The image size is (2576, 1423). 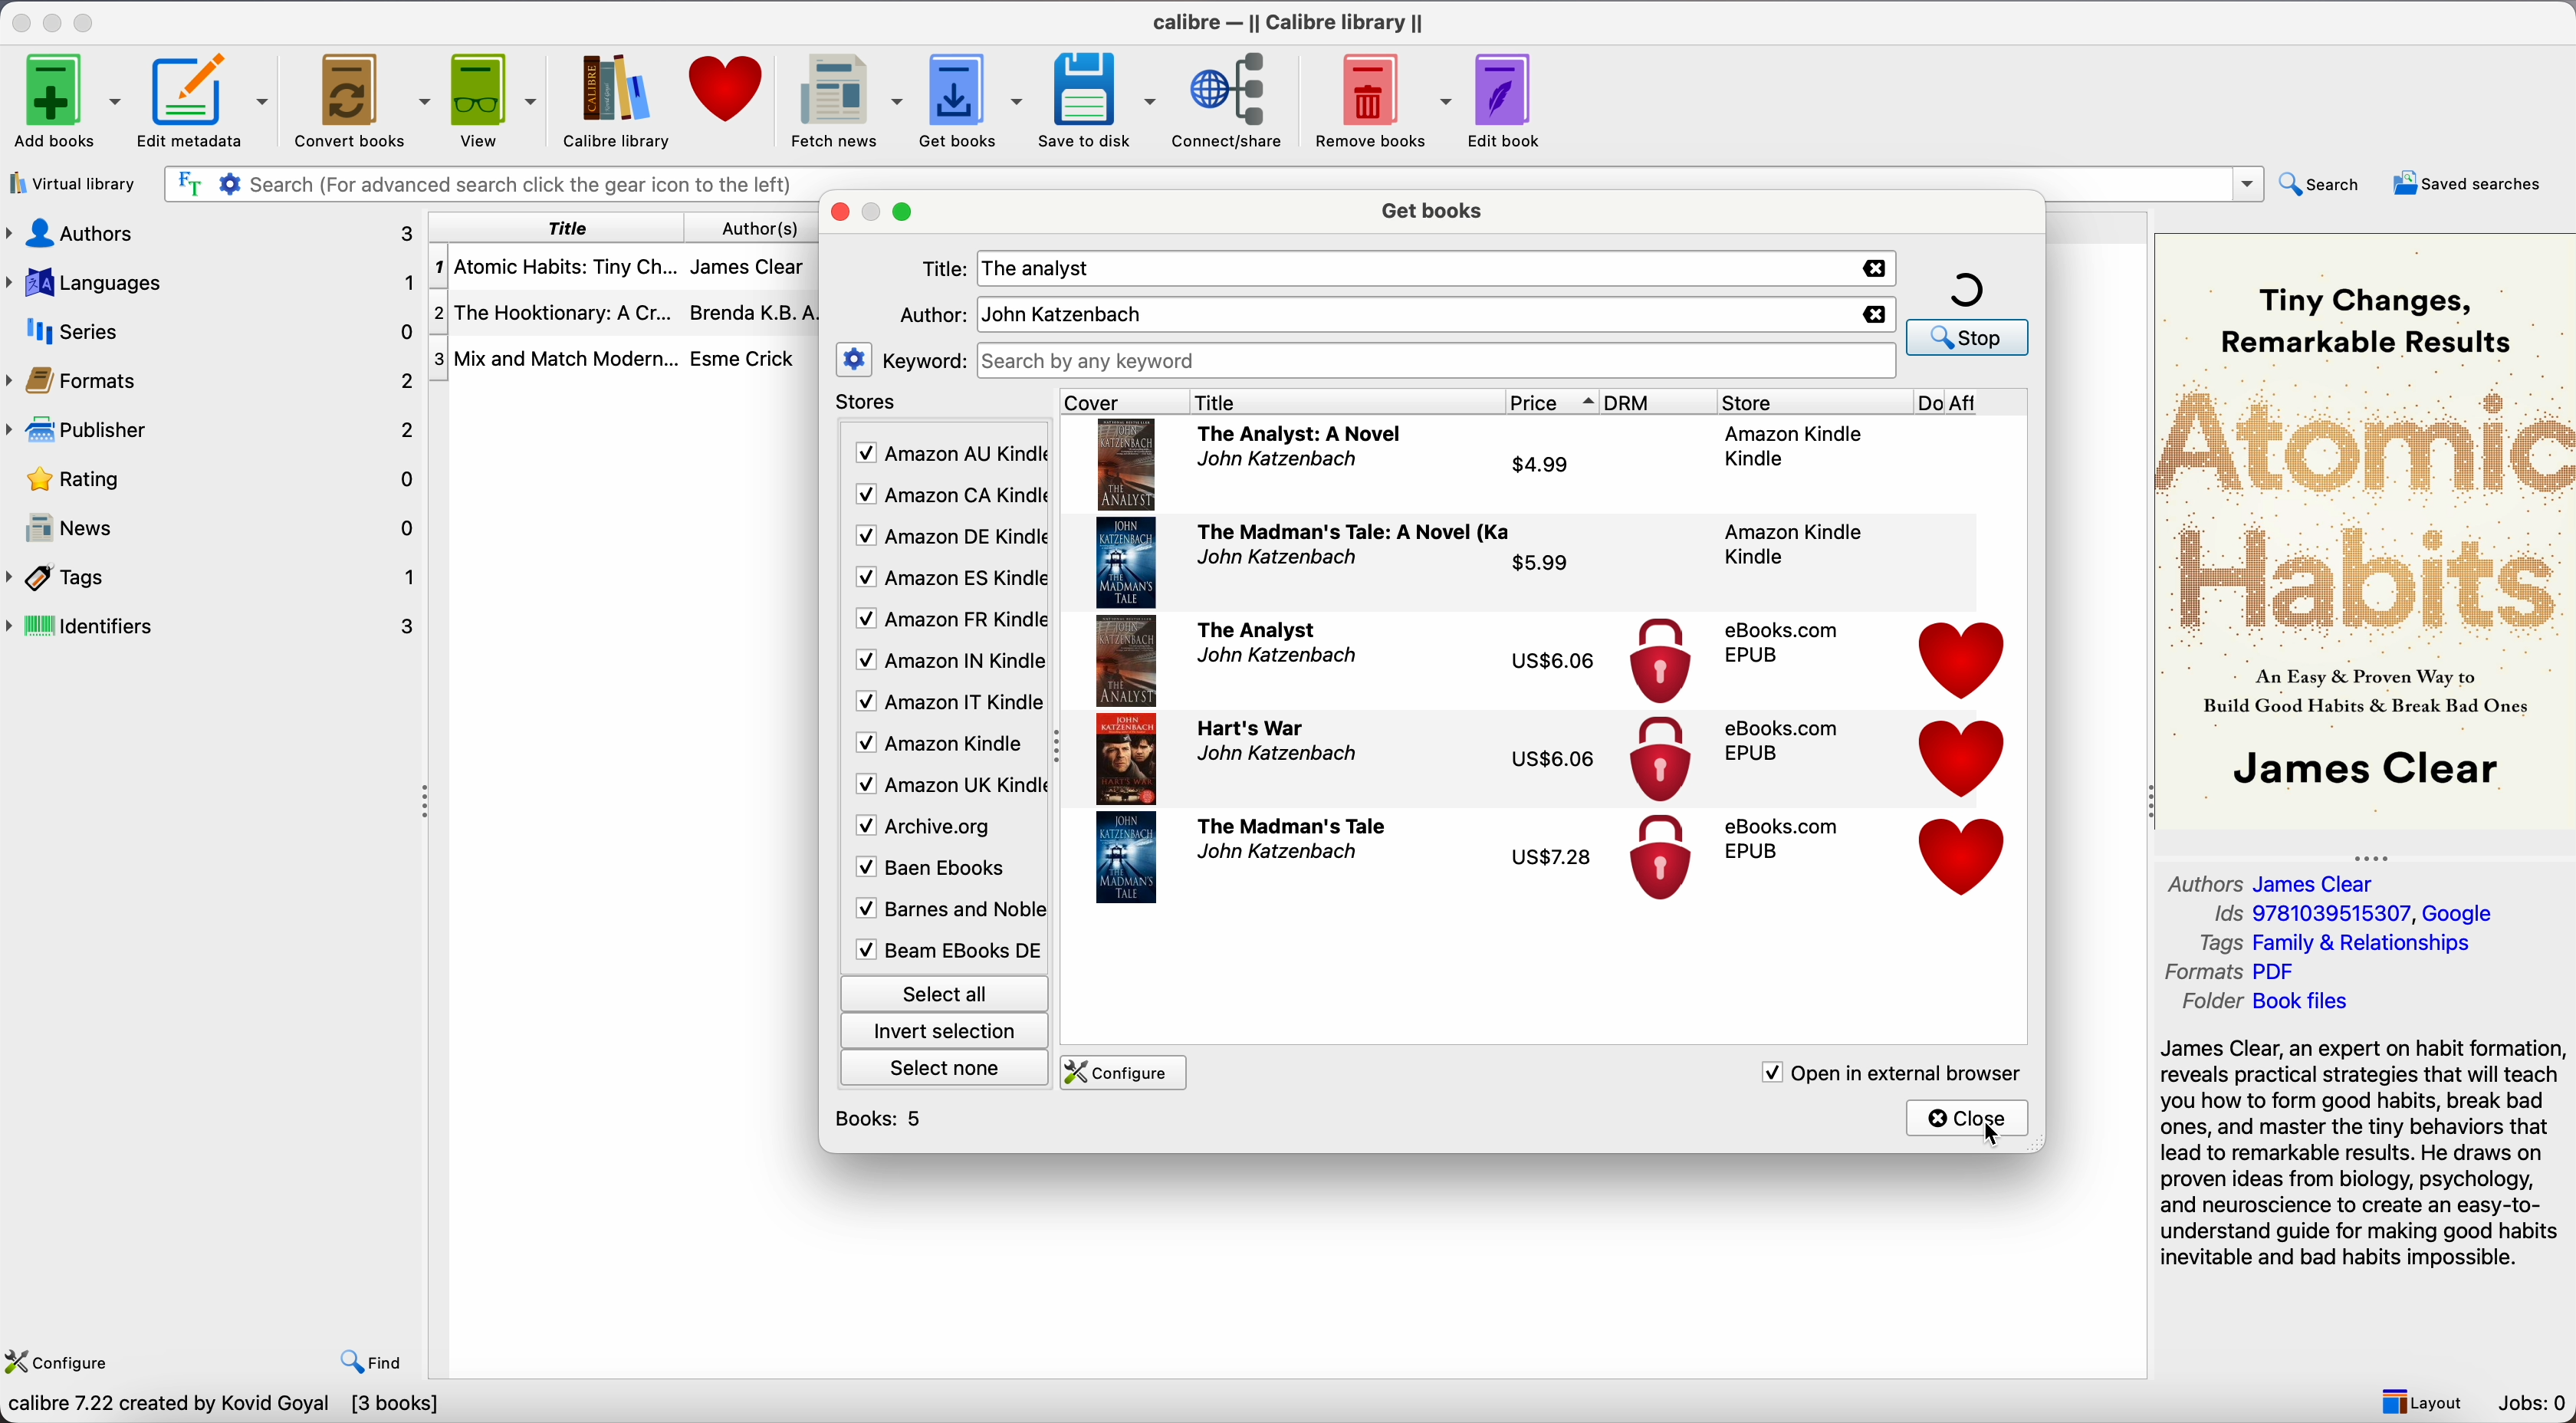 I want to click on settings, so click(x=853, y=359).